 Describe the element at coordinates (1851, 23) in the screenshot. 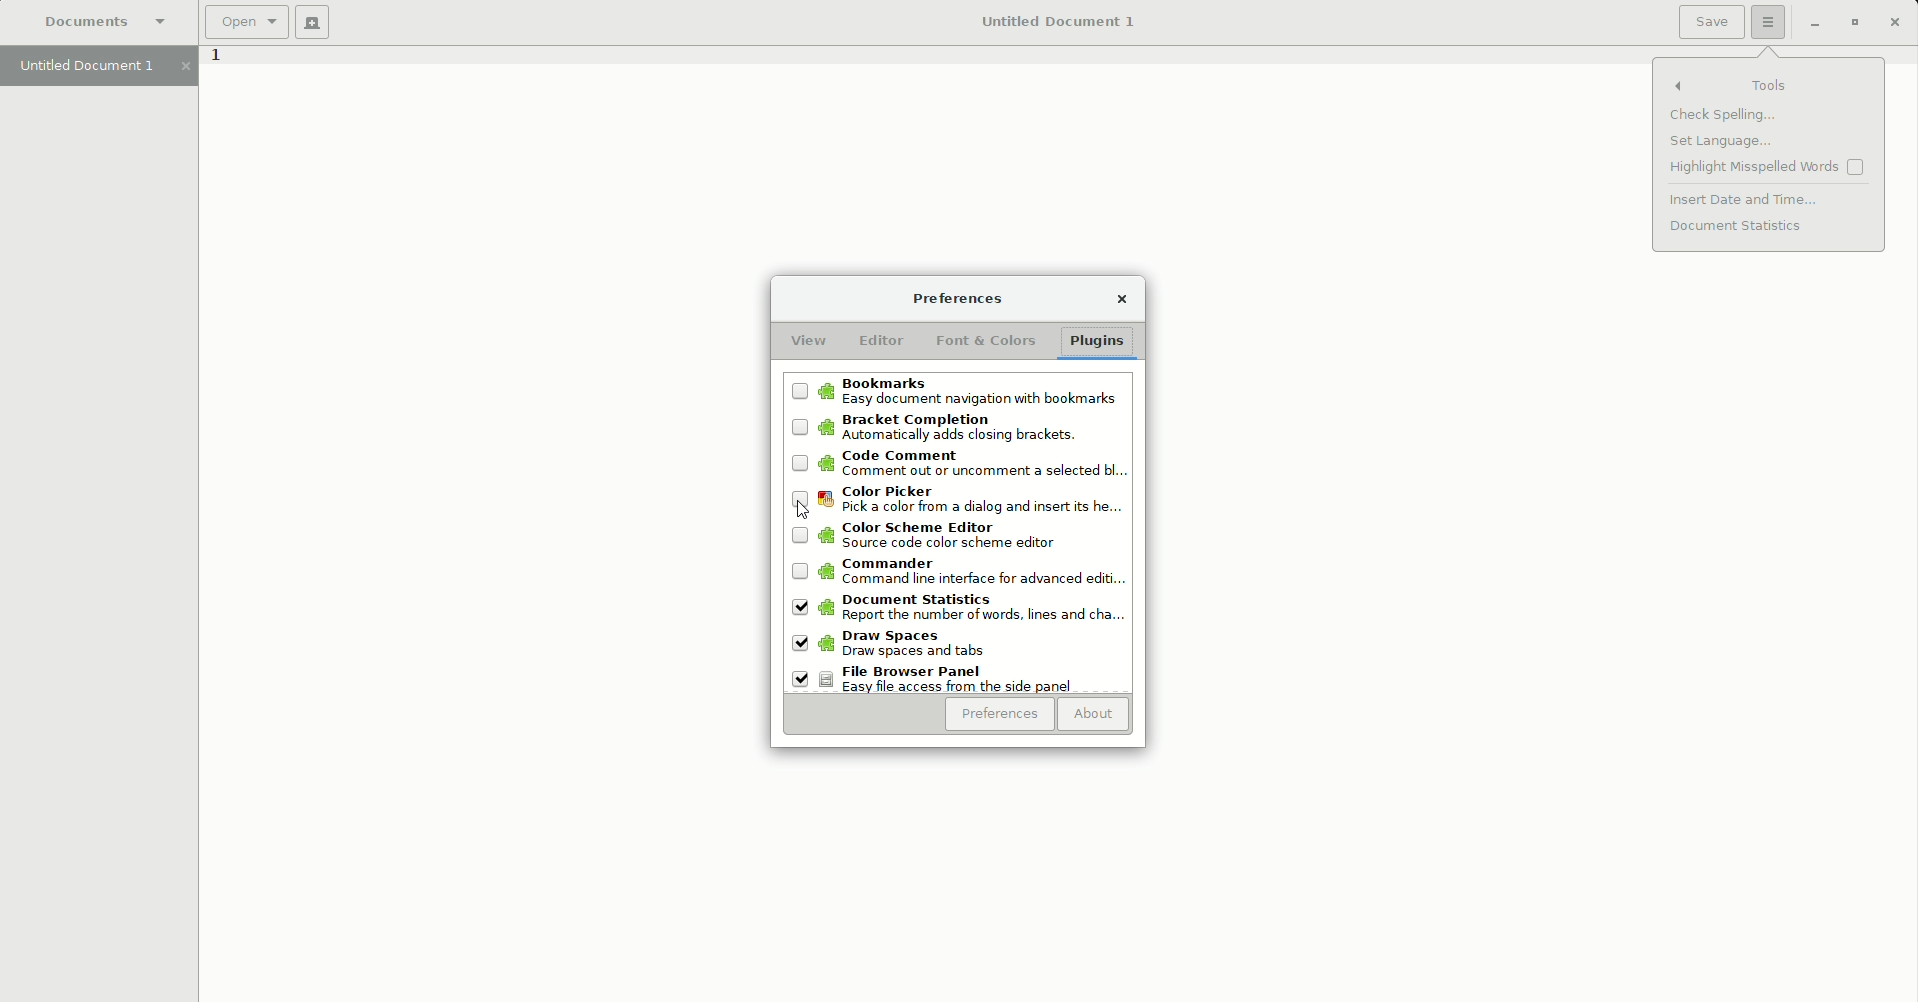

I see `Restore` at that location.